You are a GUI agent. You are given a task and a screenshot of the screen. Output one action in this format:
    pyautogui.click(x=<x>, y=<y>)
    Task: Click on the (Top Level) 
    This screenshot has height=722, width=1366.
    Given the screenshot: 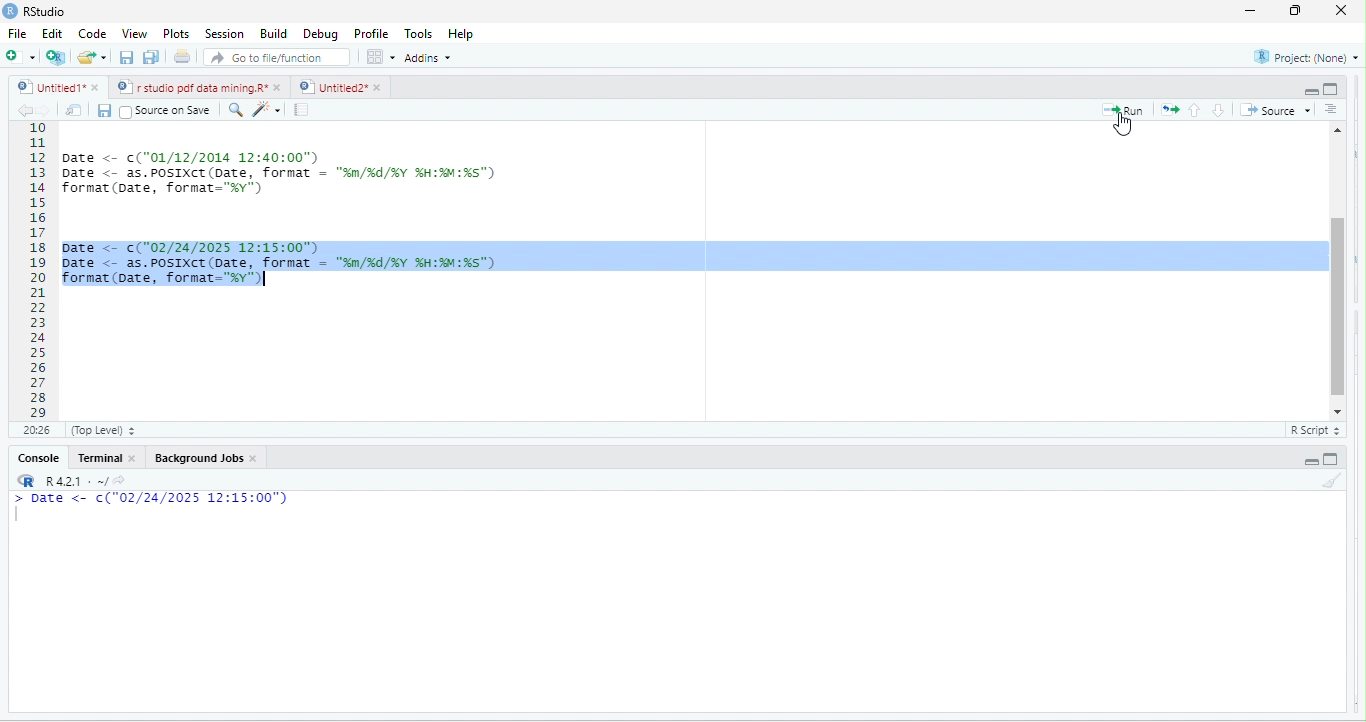 What is the action you would take?
    pyautogui.click(x=100, y=433)
    